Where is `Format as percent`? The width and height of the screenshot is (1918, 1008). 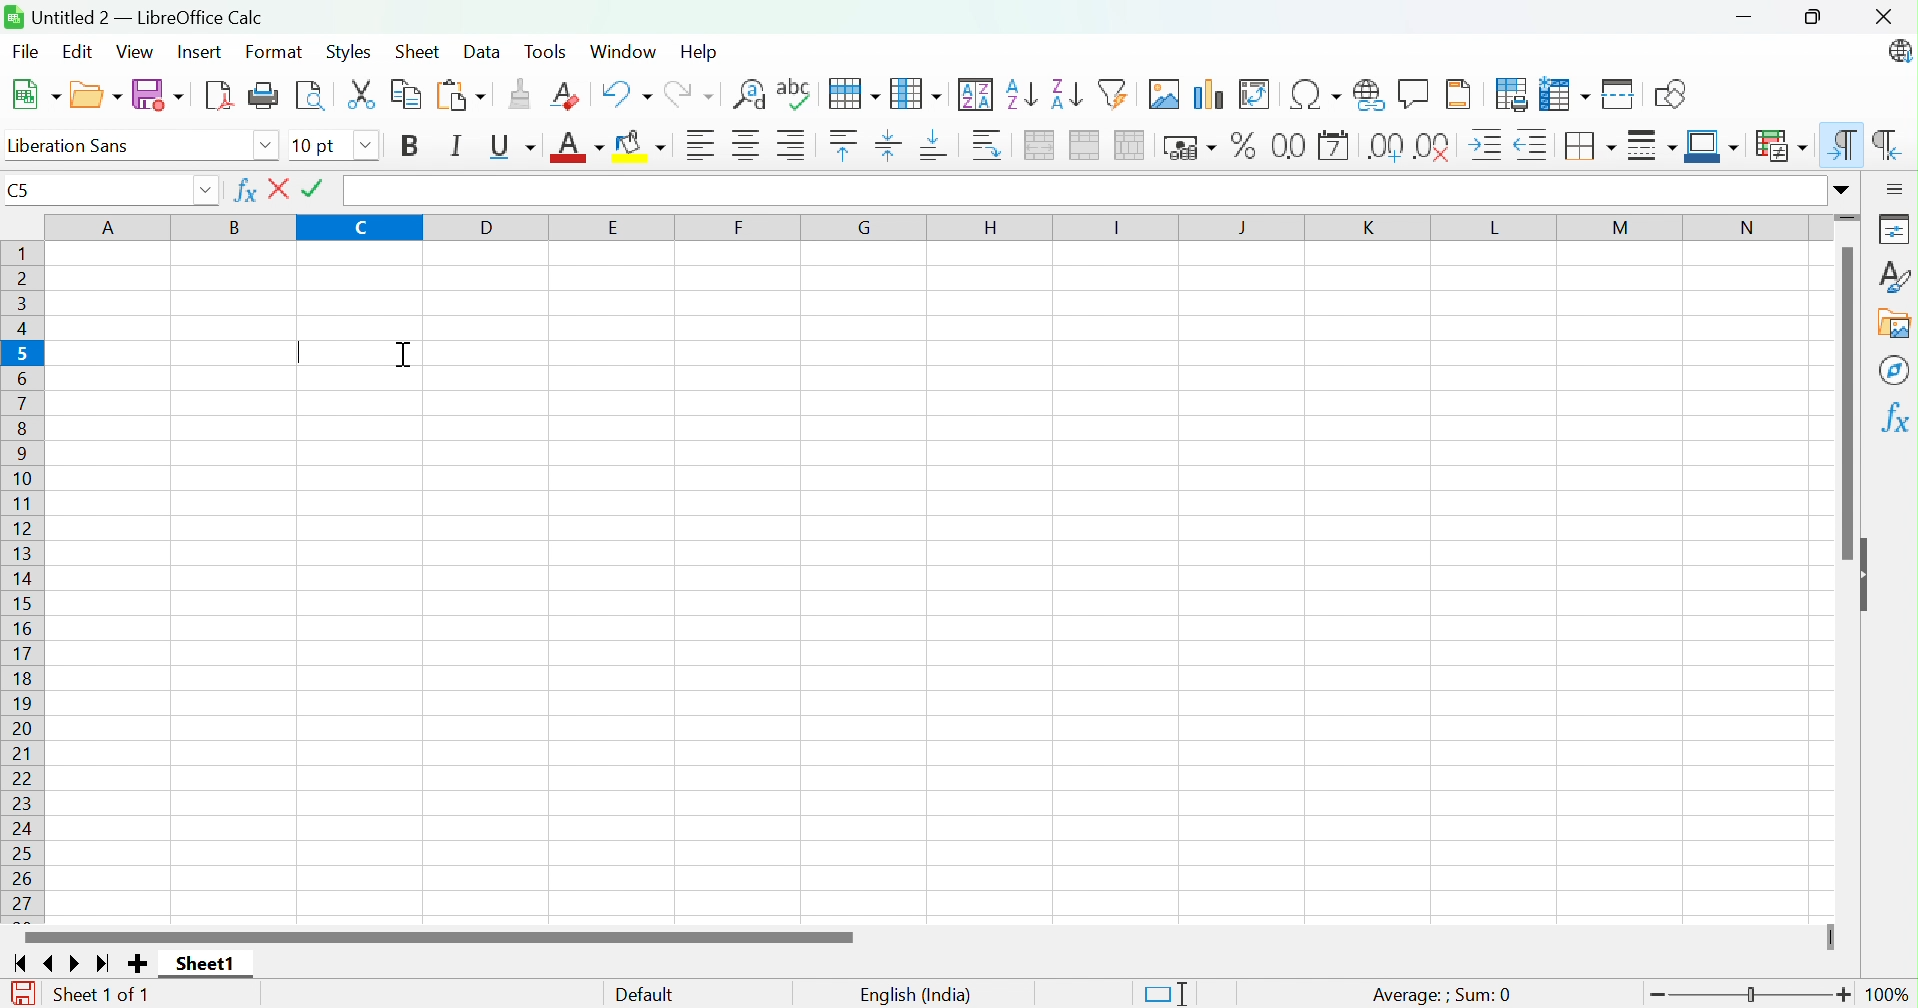 Format as percent is located at coordinates (1246, 145).